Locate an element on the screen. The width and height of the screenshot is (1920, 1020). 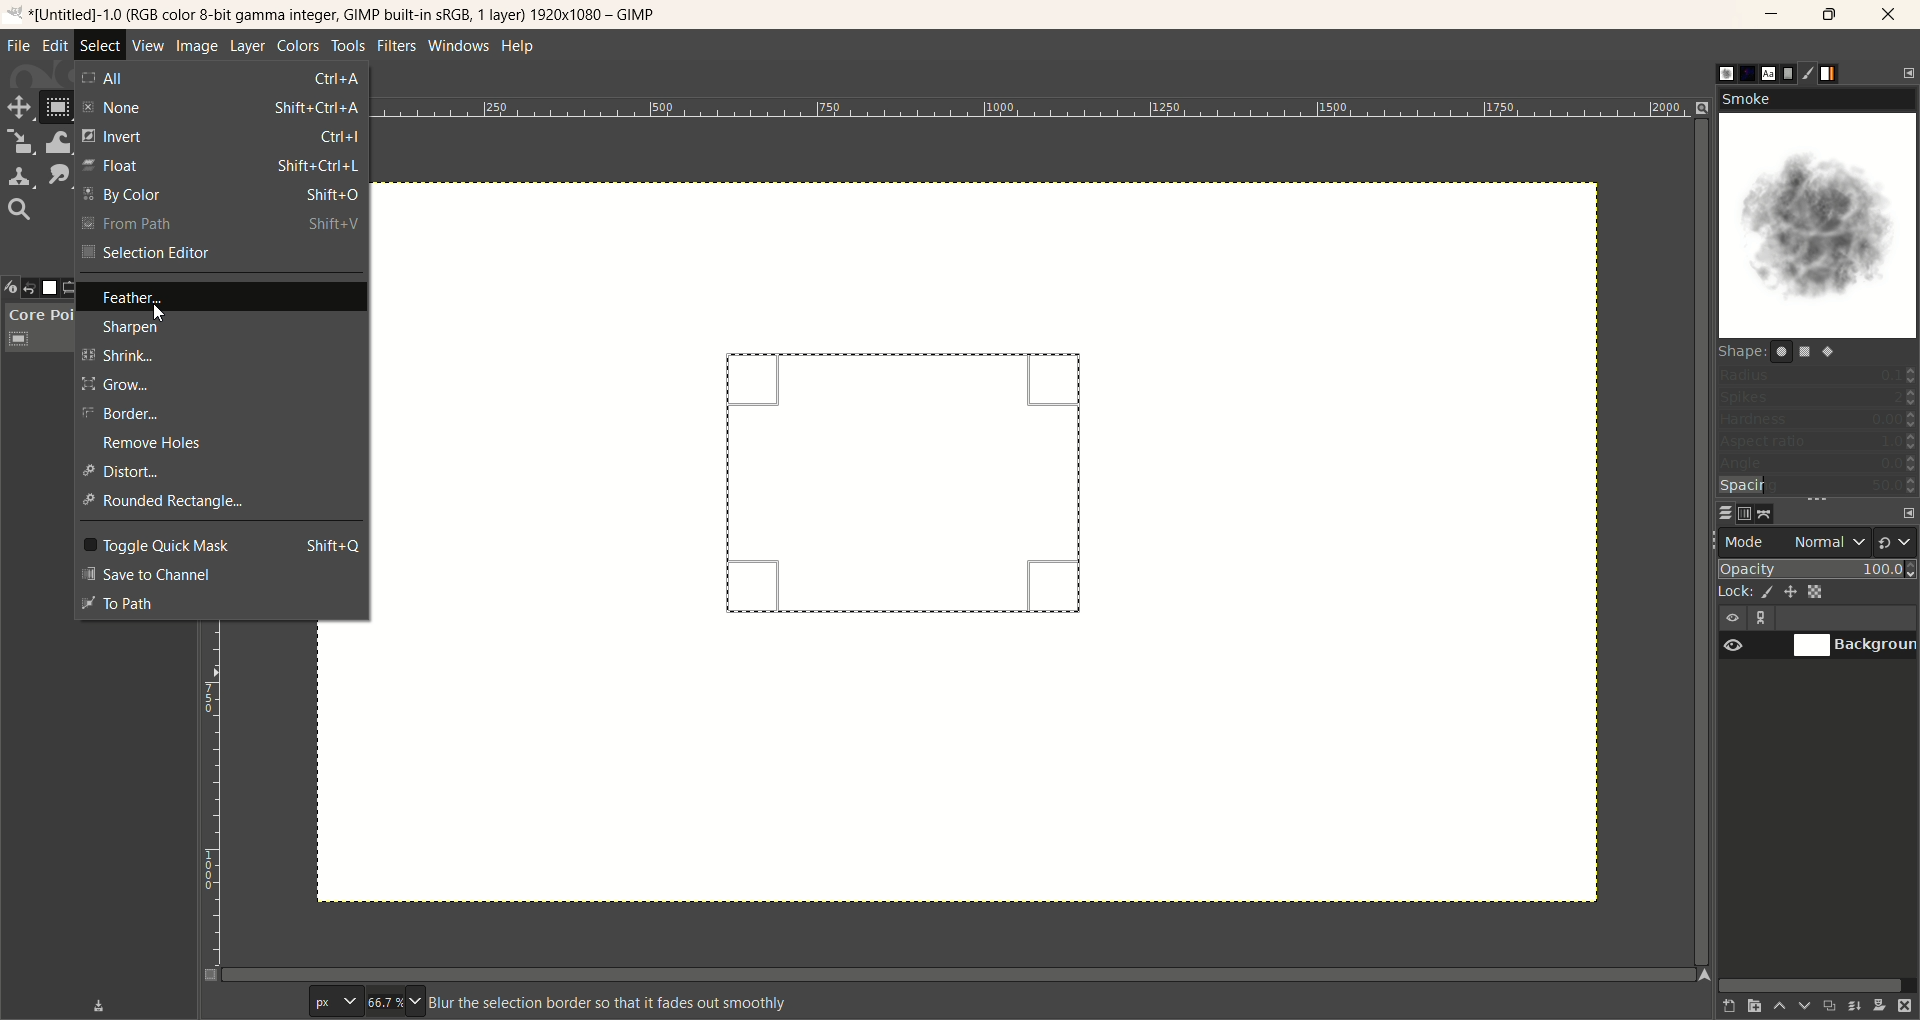
filters is located at coordinates (395, 46).